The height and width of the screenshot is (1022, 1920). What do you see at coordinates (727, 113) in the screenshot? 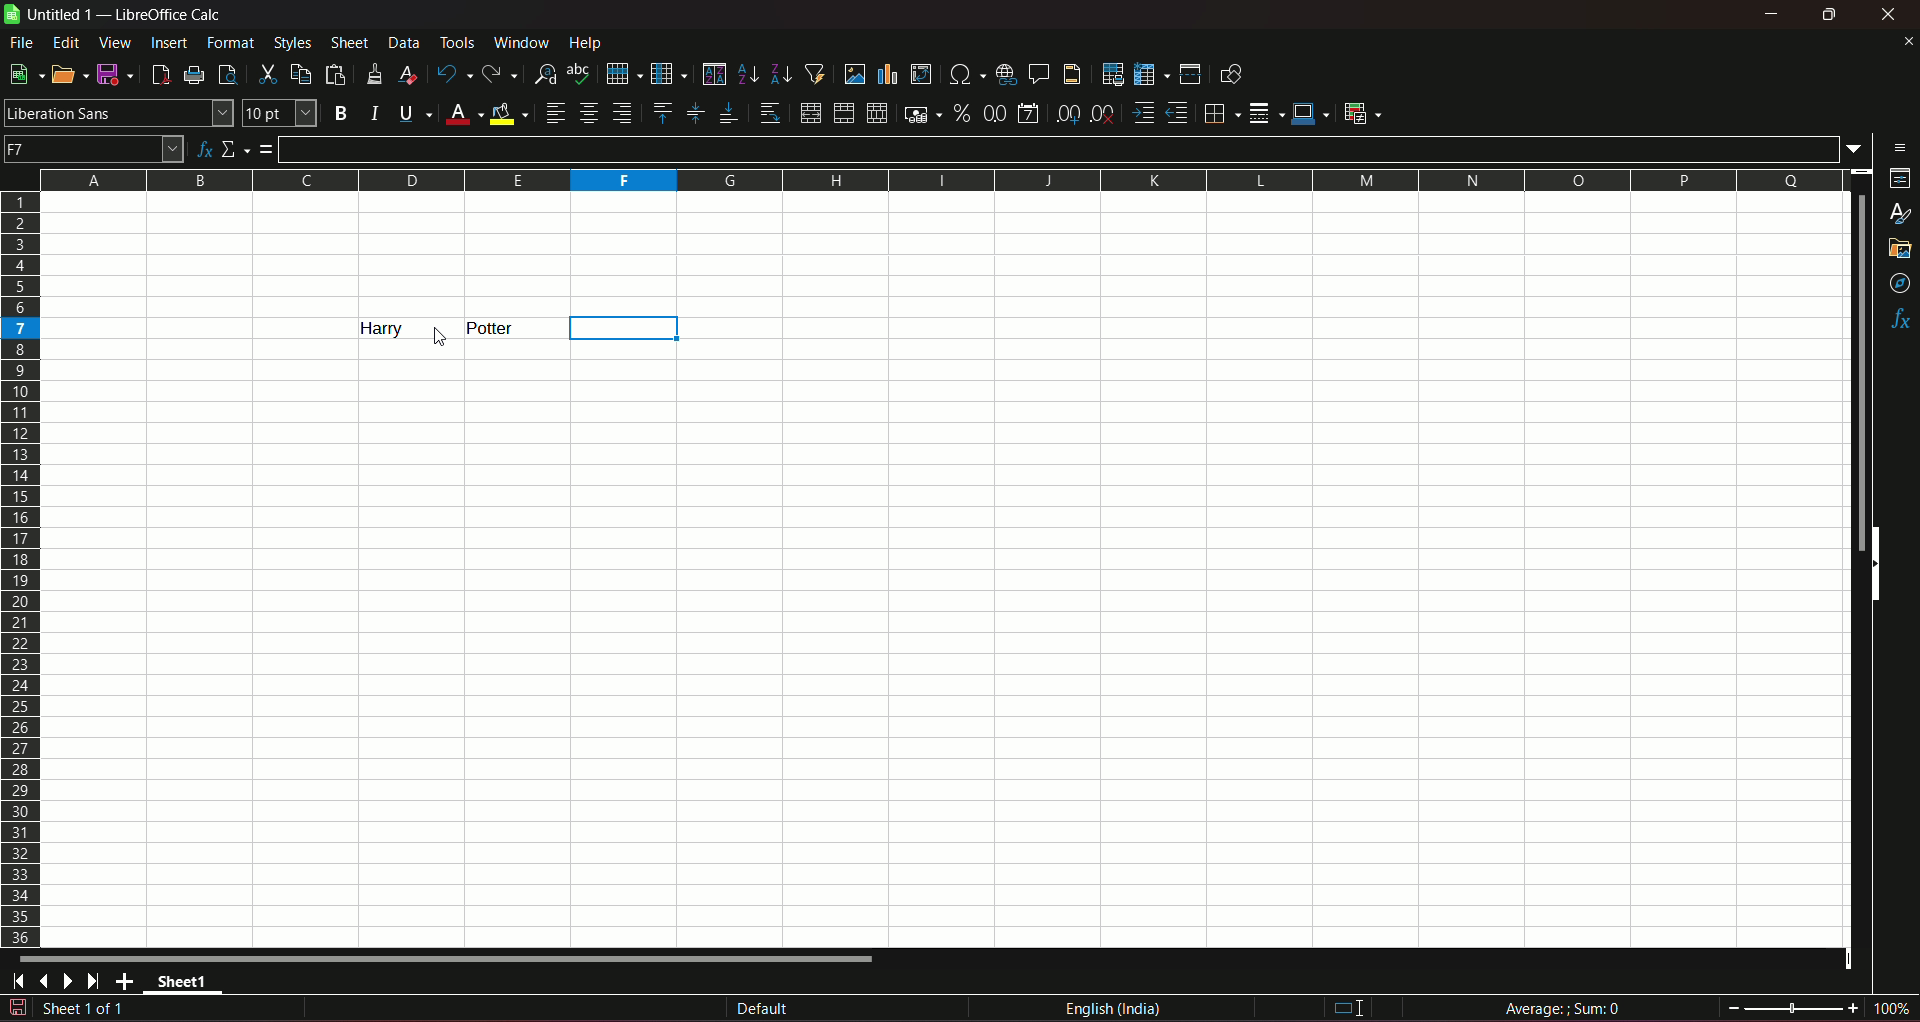
I see `align bottom` at bounding box center [727, 113].